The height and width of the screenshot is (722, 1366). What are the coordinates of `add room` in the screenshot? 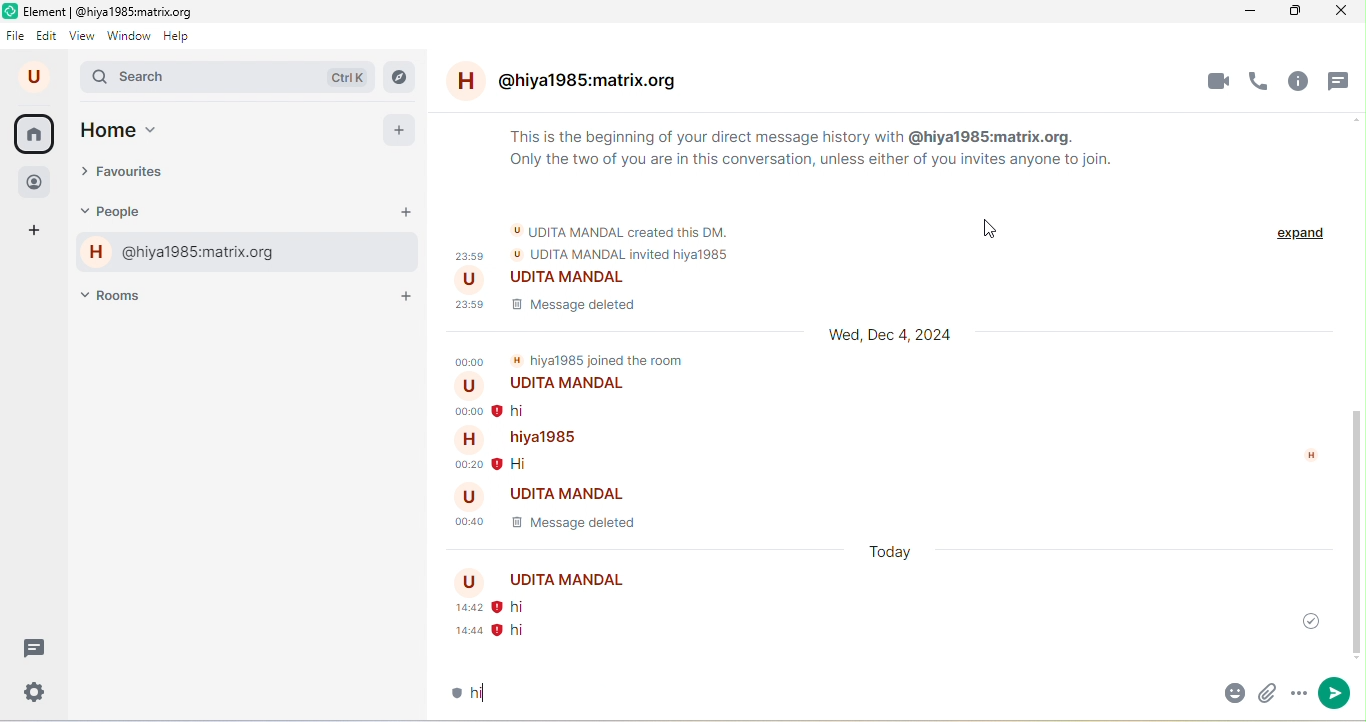 It's located at (408, 296).